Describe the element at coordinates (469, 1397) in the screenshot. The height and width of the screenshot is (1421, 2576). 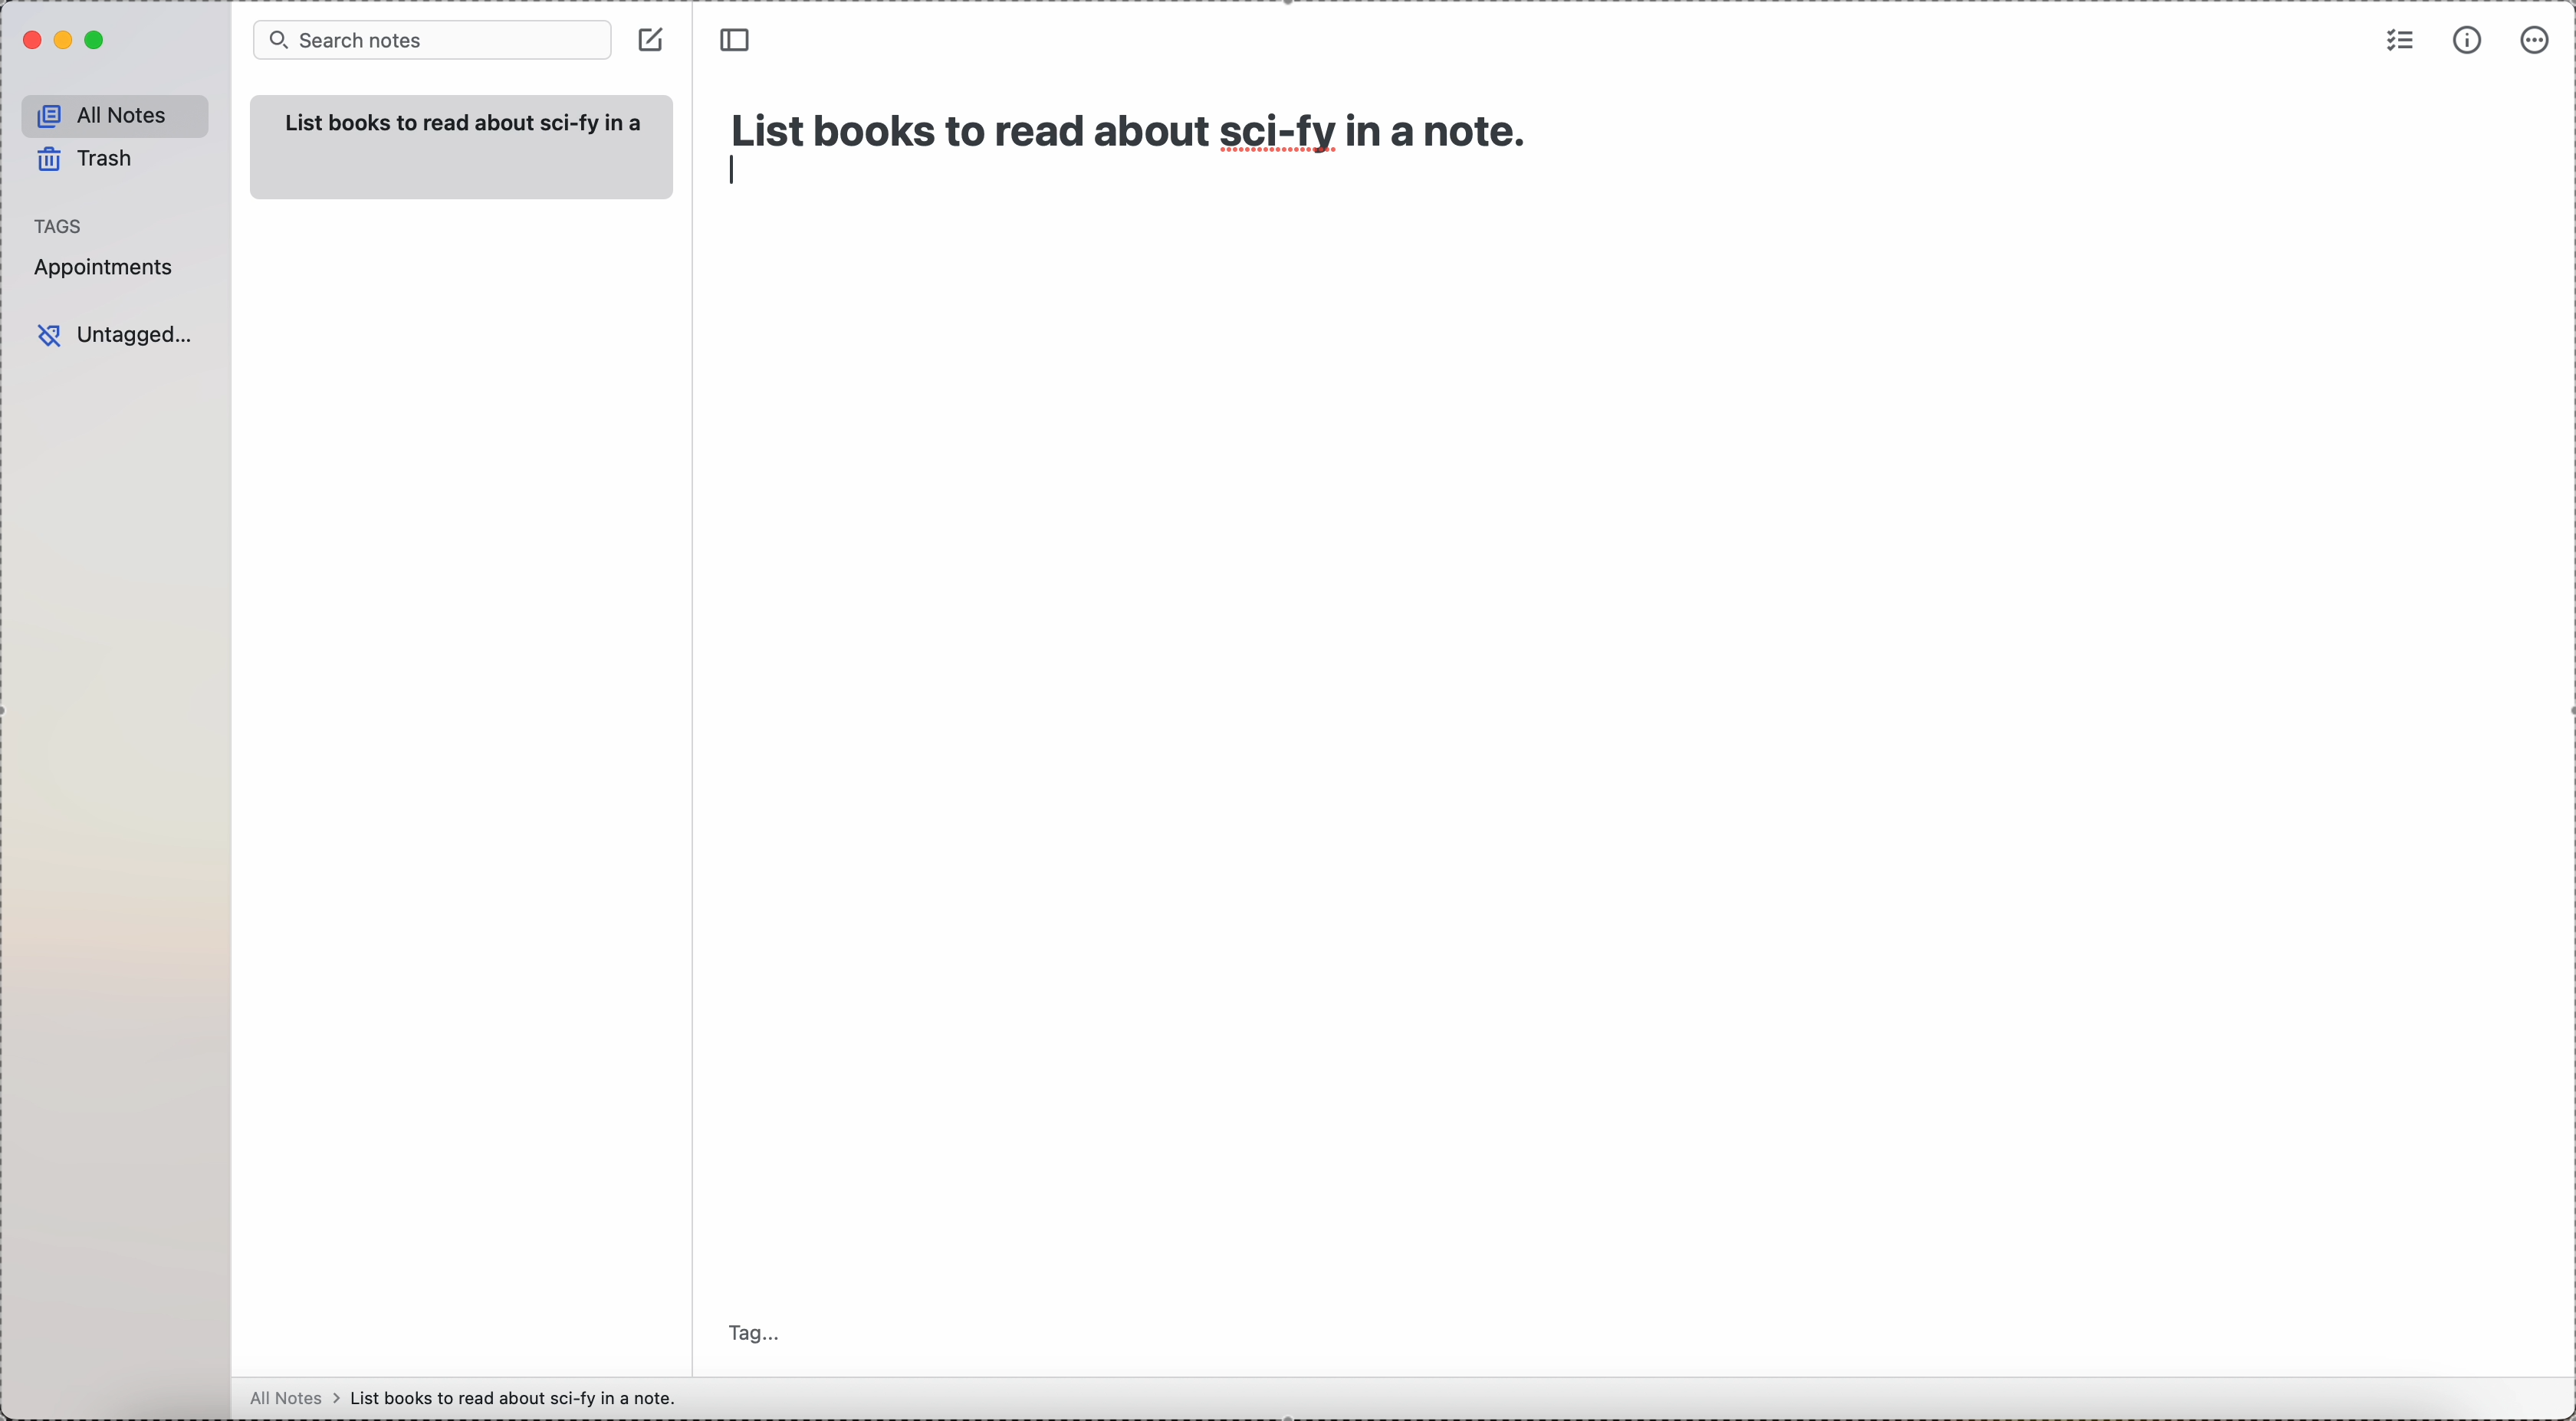
I see `all notes > List books to read about sci-fy in a note.` at that location.